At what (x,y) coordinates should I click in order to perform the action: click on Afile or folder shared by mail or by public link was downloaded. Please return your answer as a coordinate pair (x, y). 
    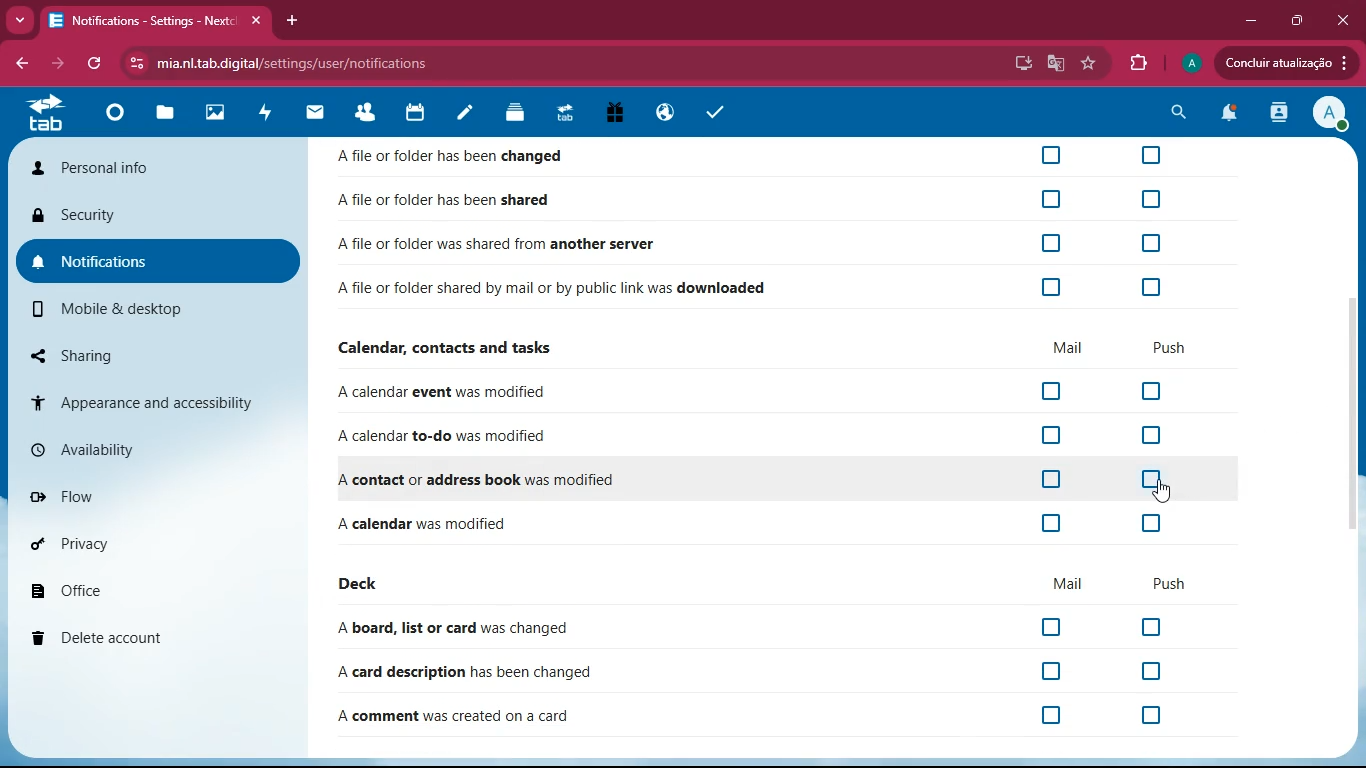
    Looking at the image, I should click on (551, 290).